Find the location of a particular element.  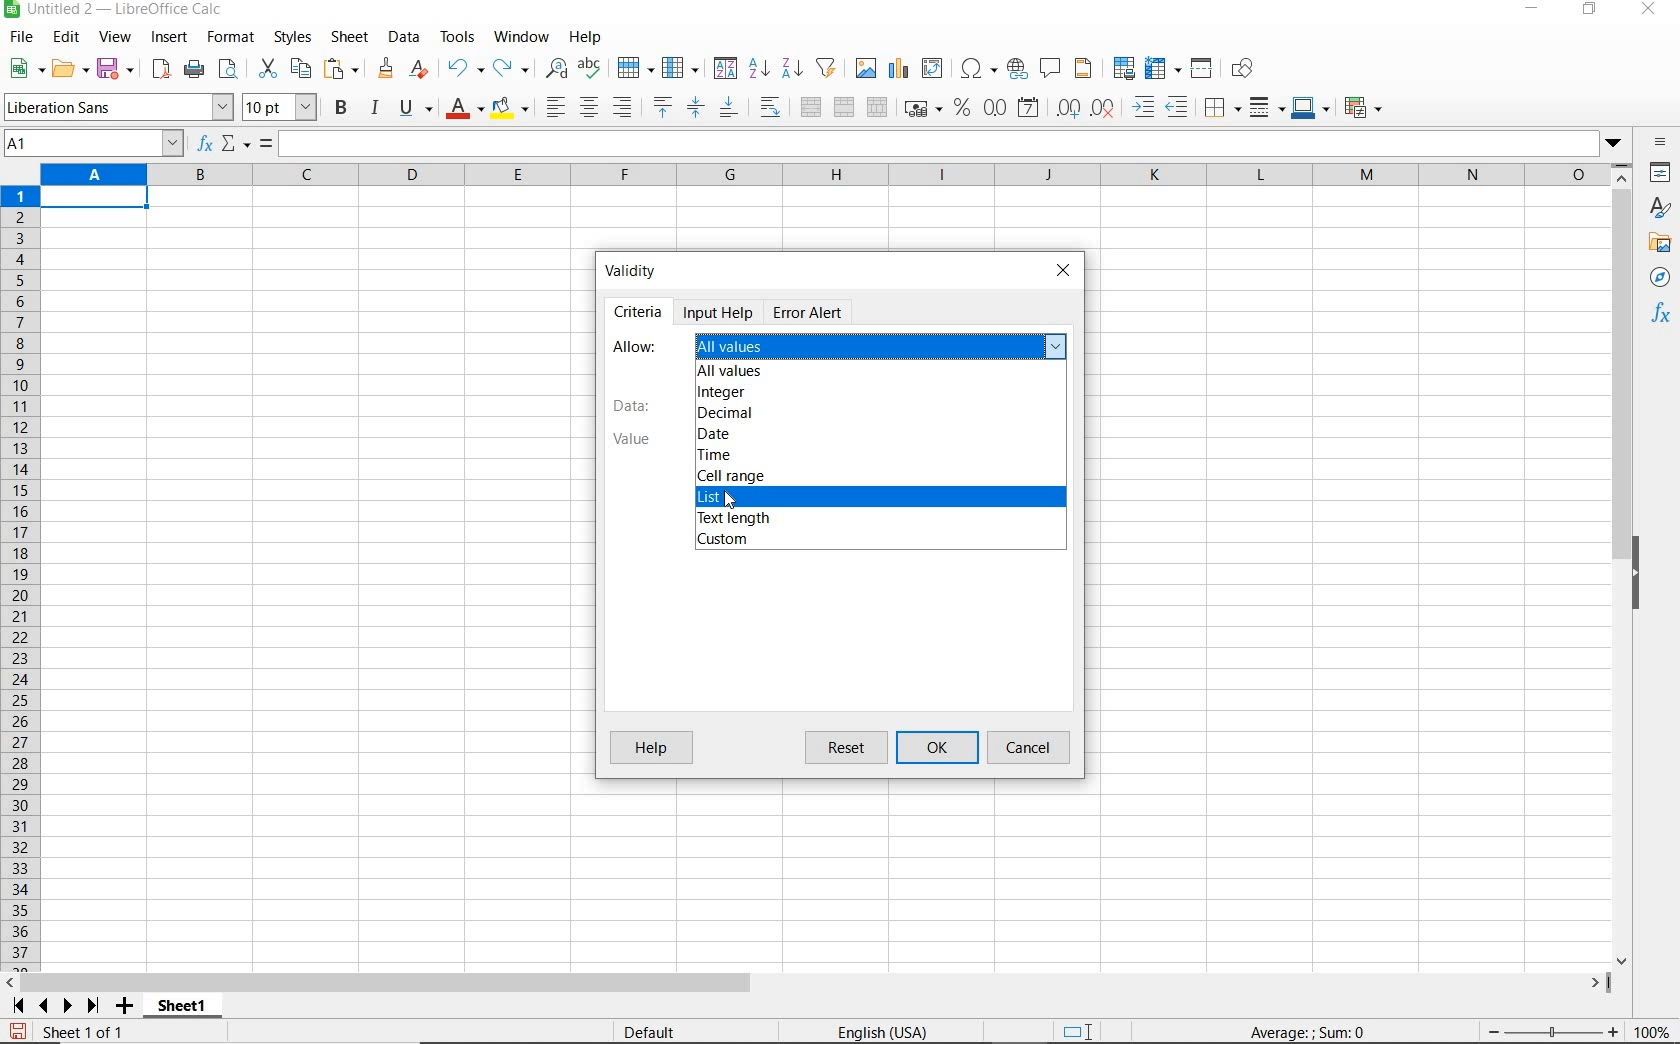

Allow is located at coordinates (637, 345).